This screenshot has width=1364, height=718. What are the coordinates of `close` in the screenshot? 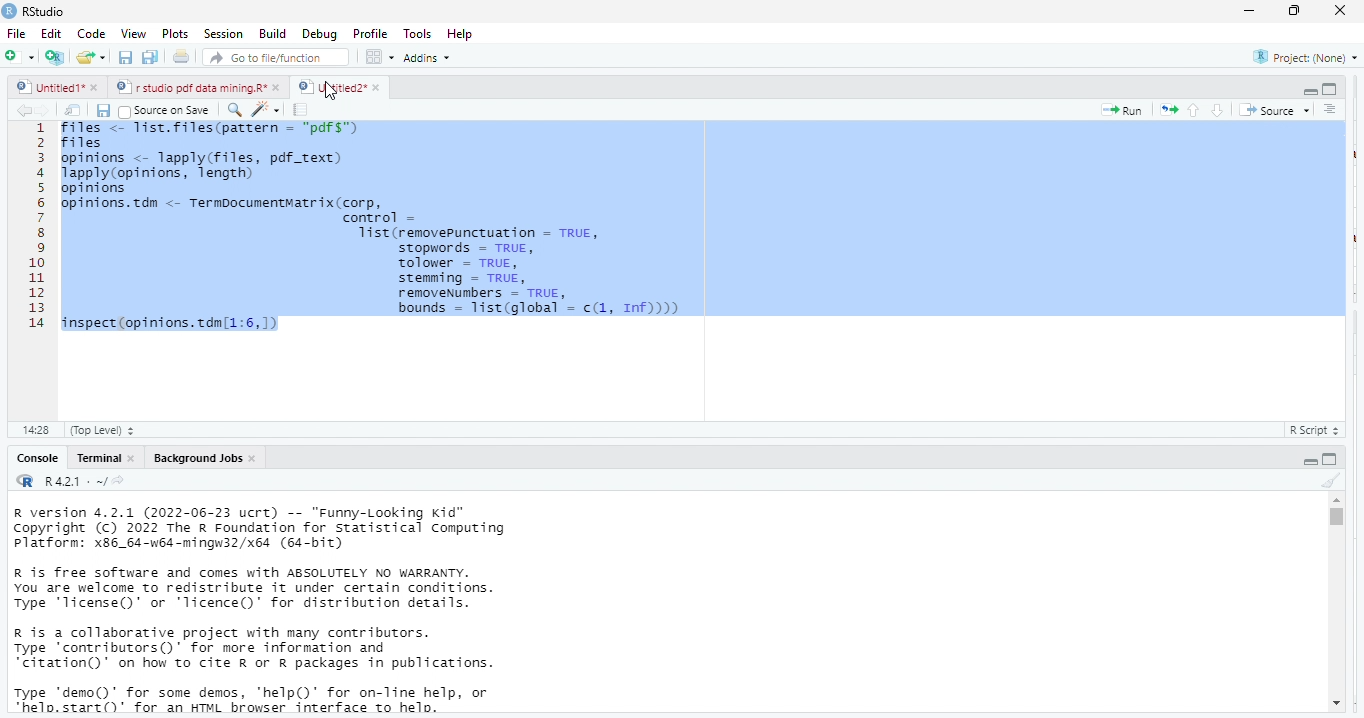 It's located at (1342, 11).